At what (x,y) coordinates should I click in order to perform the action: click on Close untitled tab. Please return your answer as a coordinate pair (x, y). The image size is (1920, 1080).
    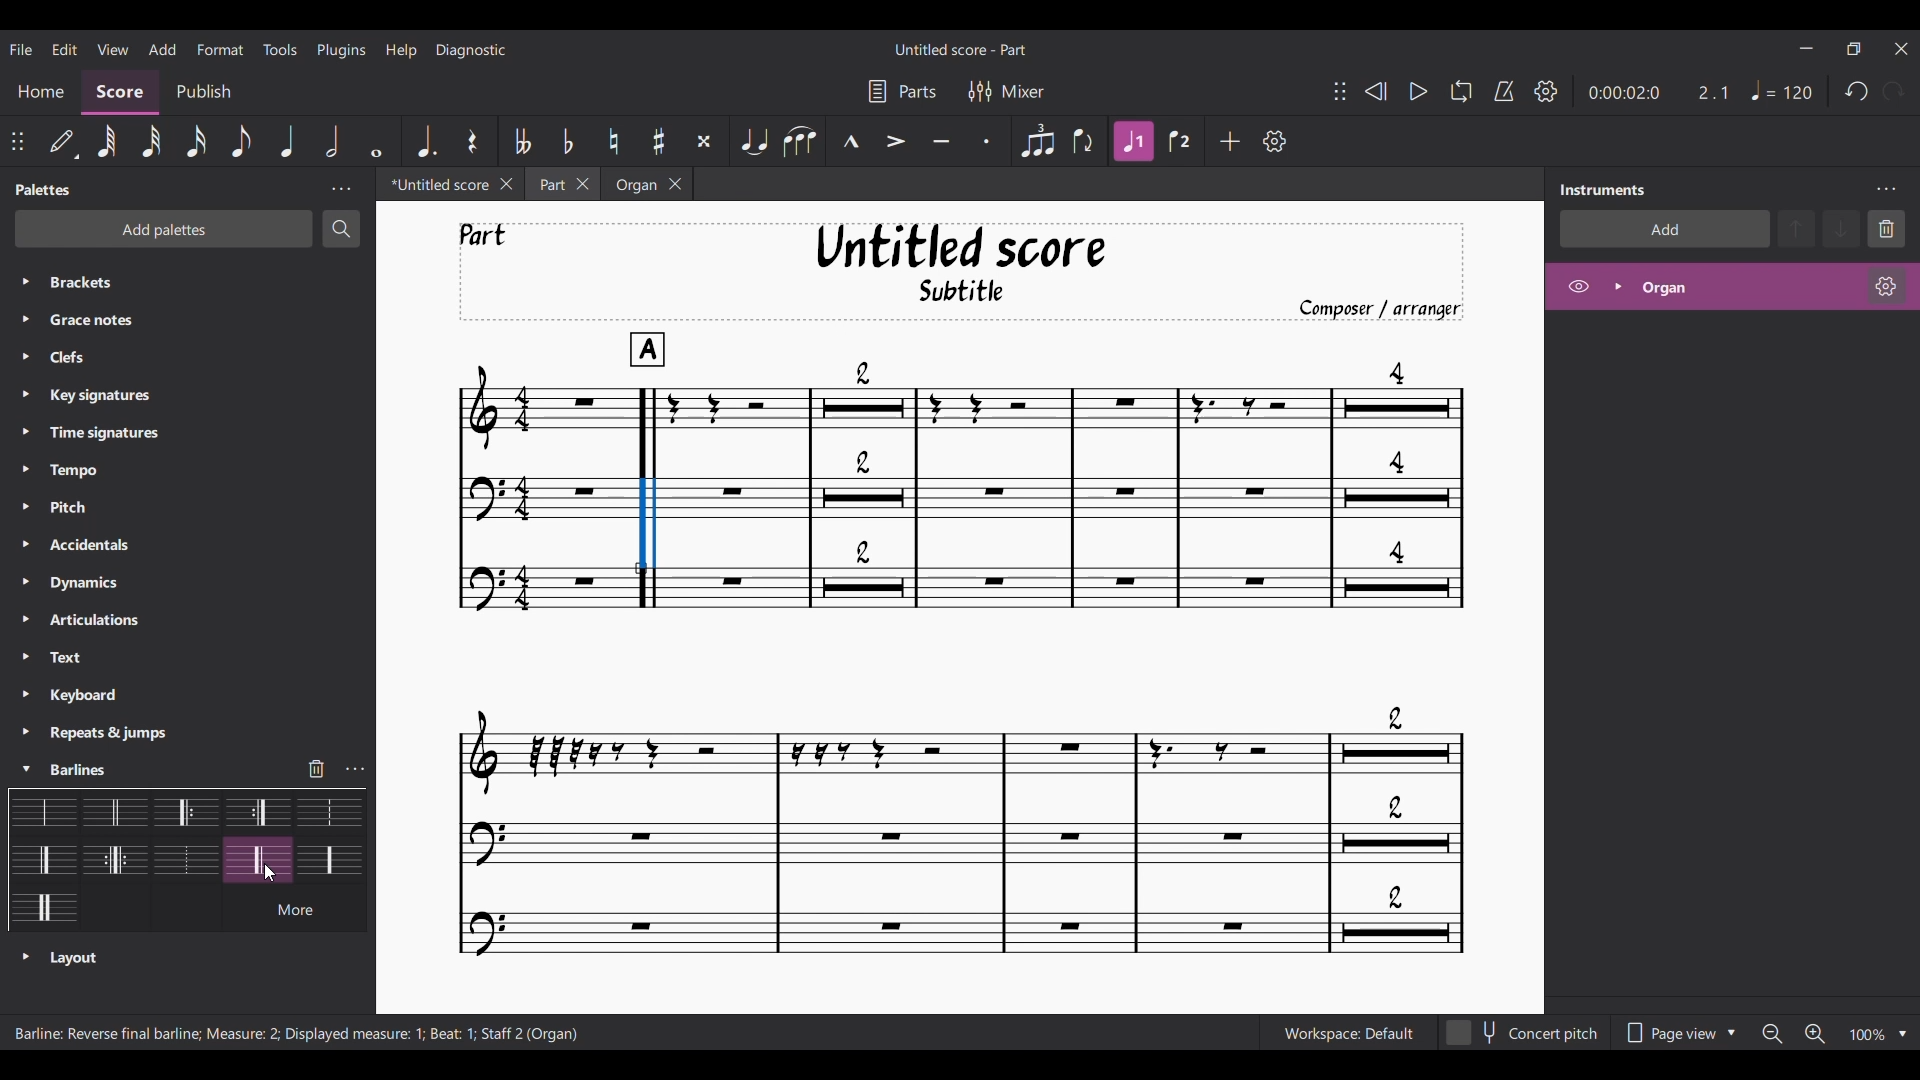
    Looking at the image, I should click on (507, 184).